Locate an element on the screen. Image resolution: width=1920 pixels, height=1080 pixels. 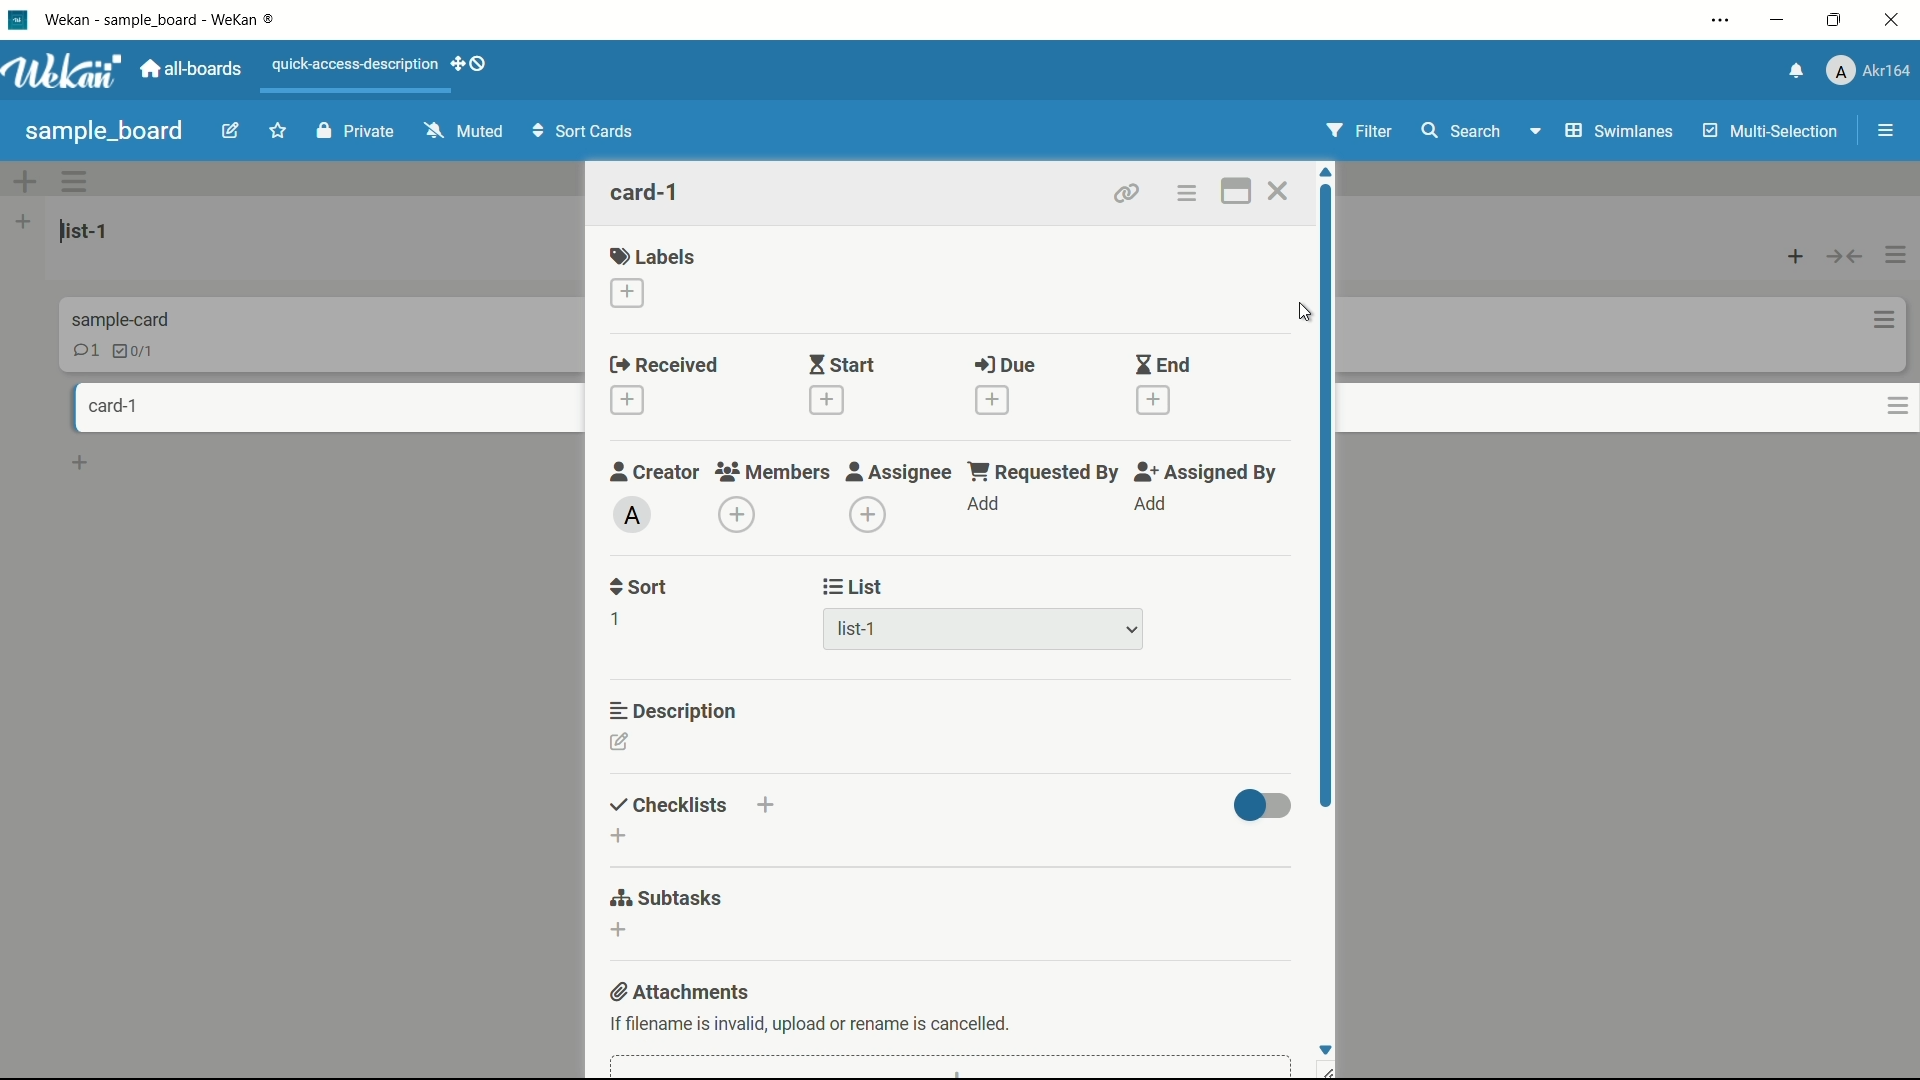
if filename is invalid upload or rename is cancelled. is located at coordinates (812, 1023).